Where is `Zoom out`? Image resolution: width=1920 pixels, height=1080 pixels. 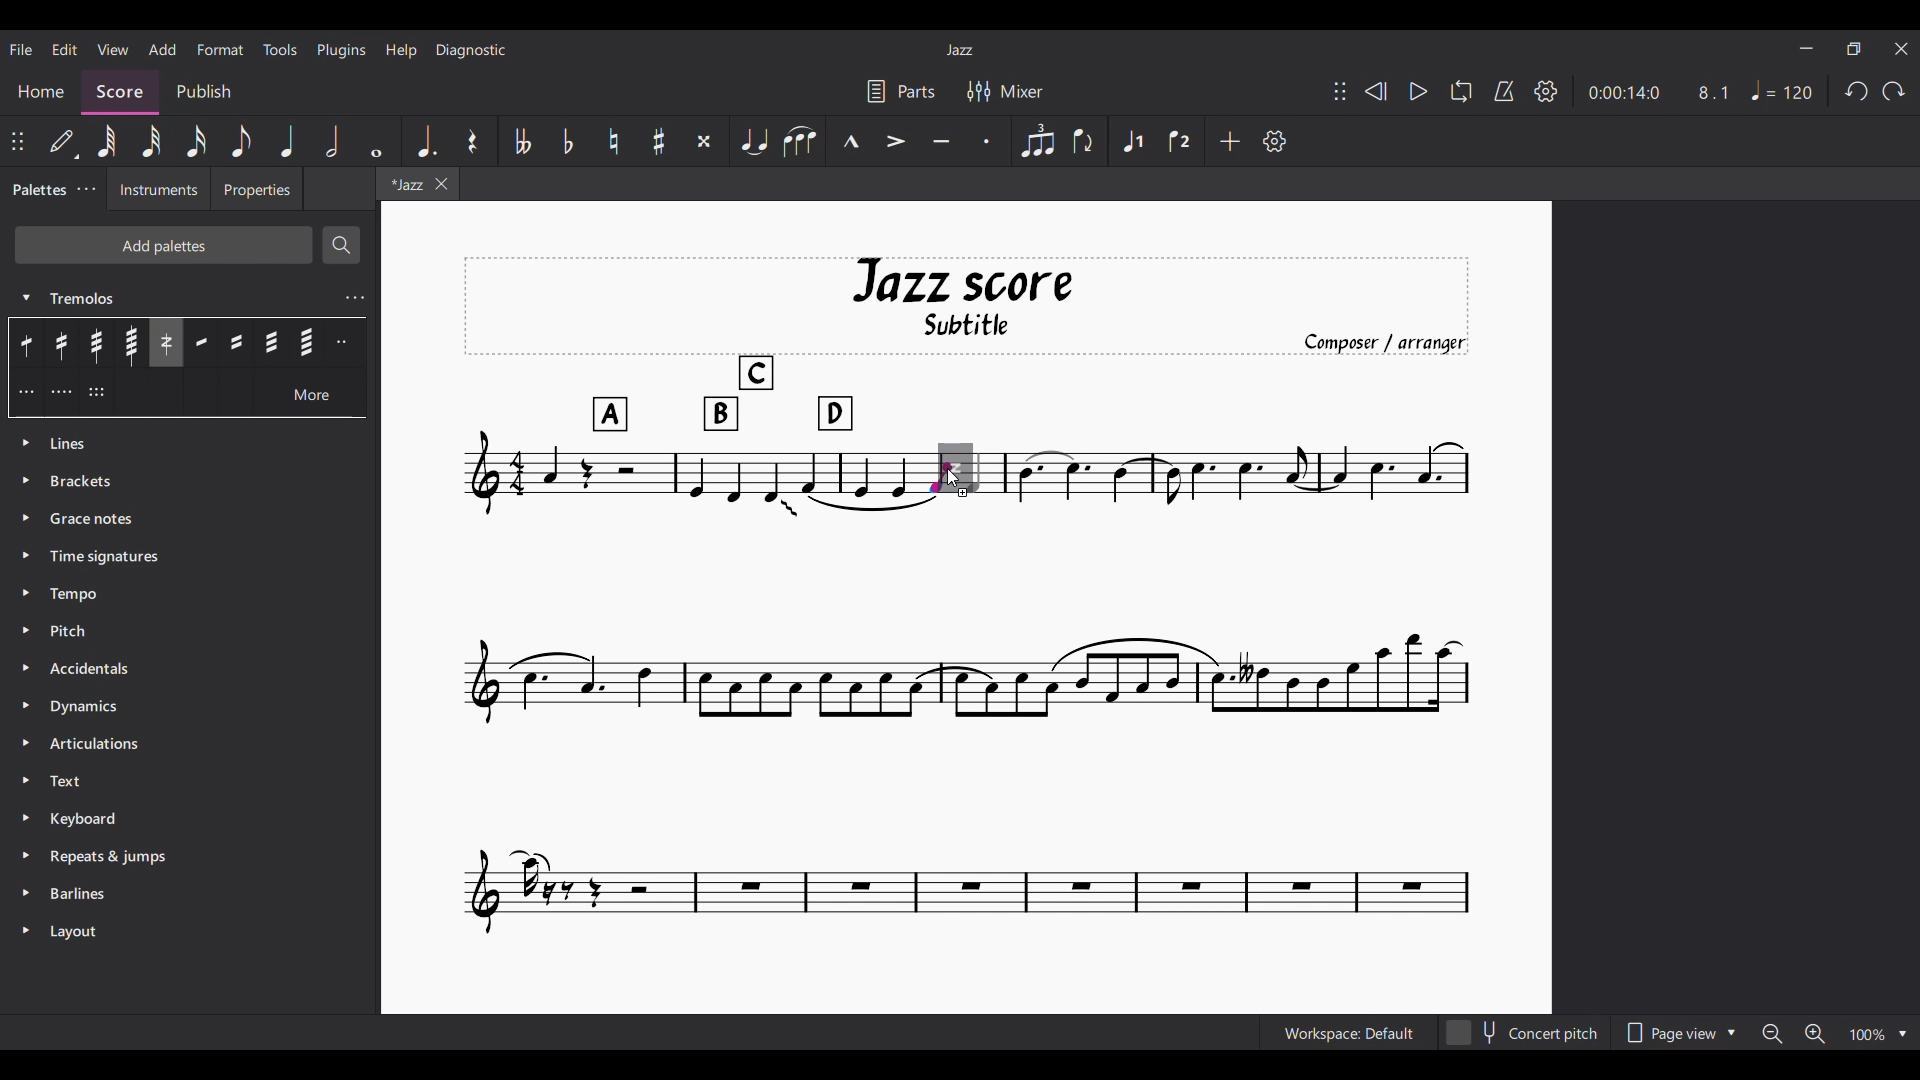 Zoom out is located at coordinates (1772, 1034).